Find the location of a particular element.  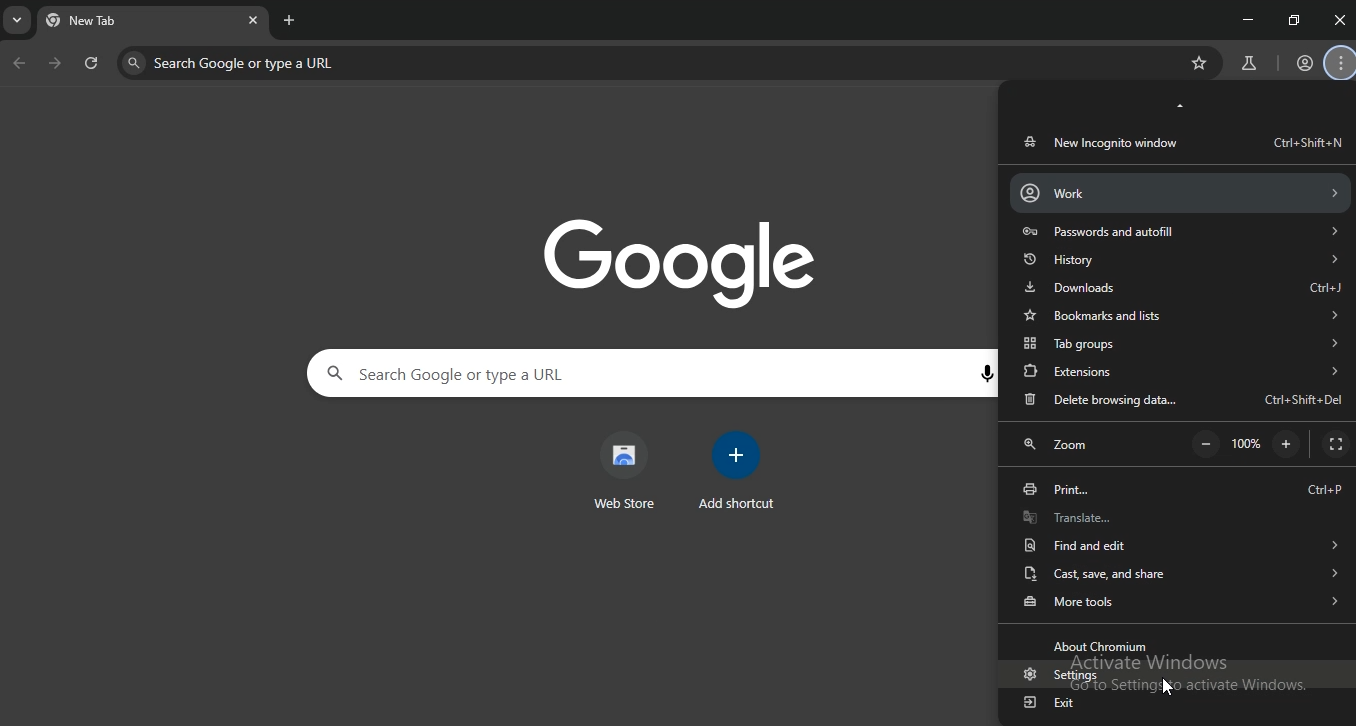

print is located at coordinates (1182, 489).